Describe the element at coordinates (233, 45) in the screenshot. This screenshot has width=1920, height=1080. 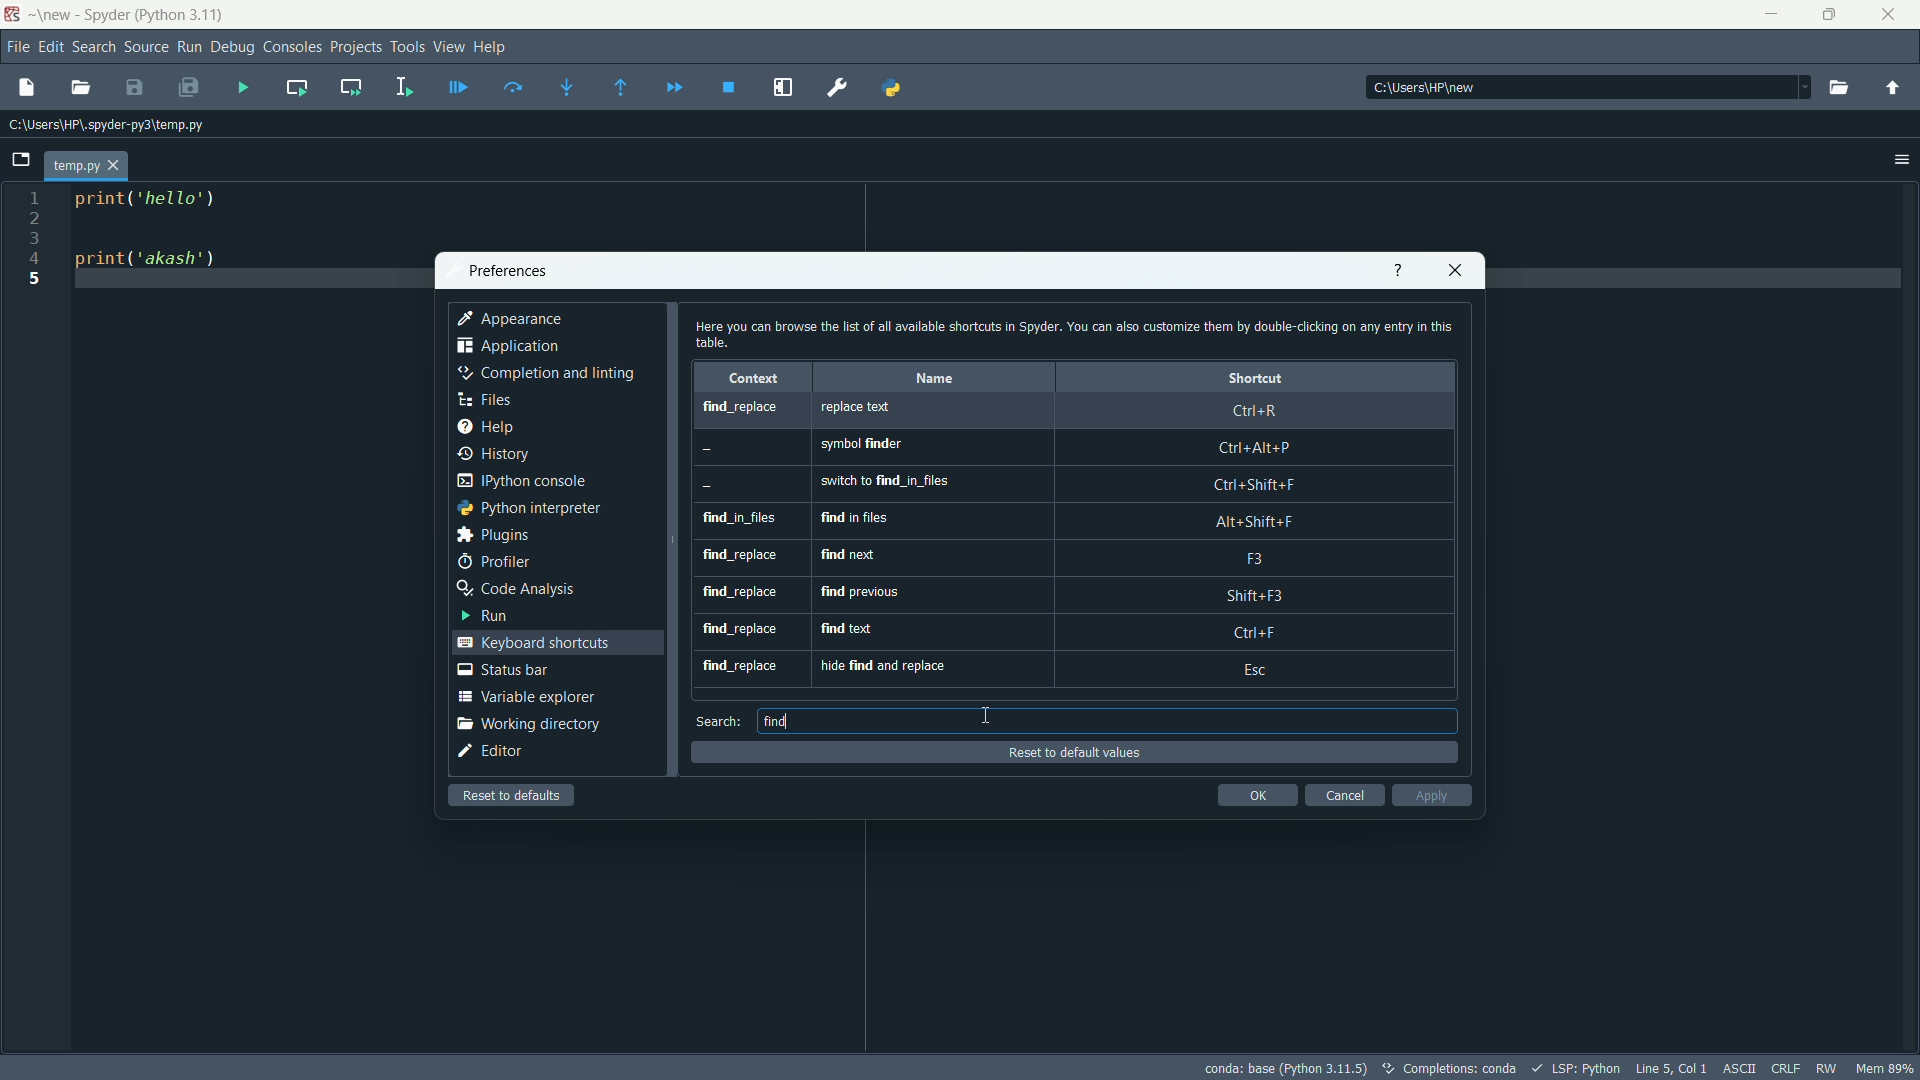
I see `debug menu` at that location.